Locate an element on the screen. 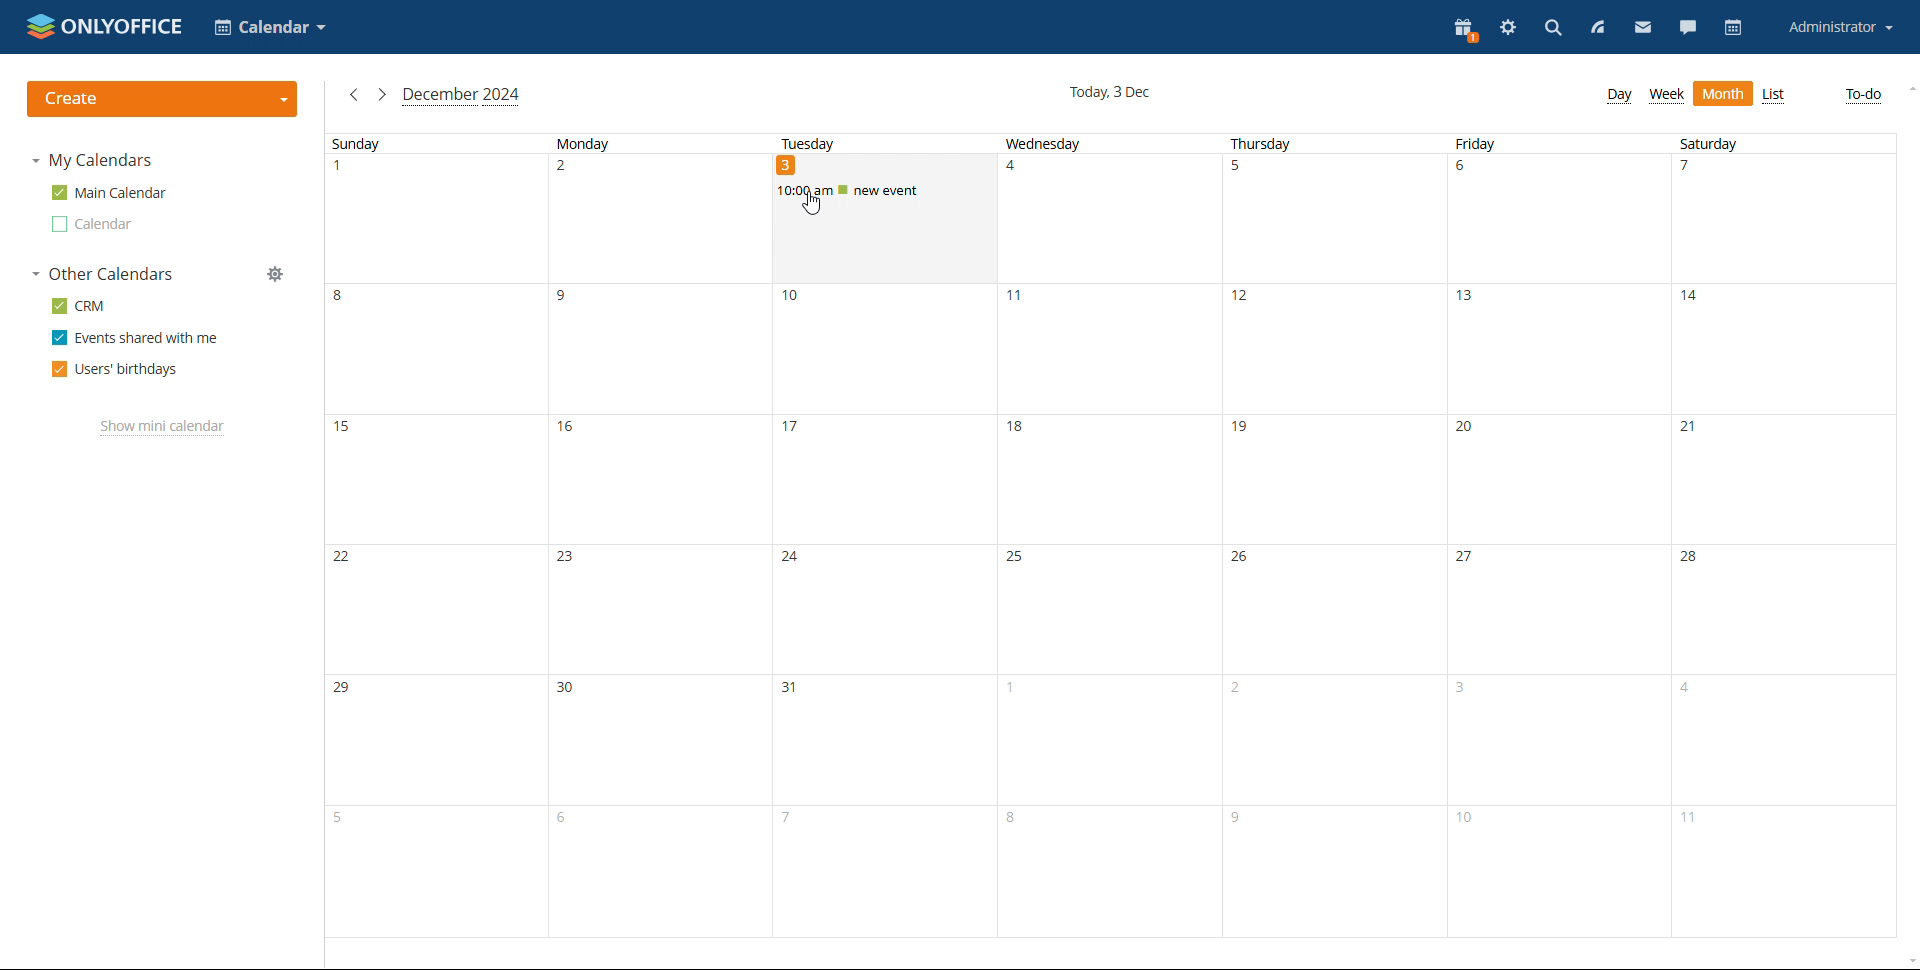 This screenshot has width=1920, height=970. 24 is located at coordinates (882, 610).